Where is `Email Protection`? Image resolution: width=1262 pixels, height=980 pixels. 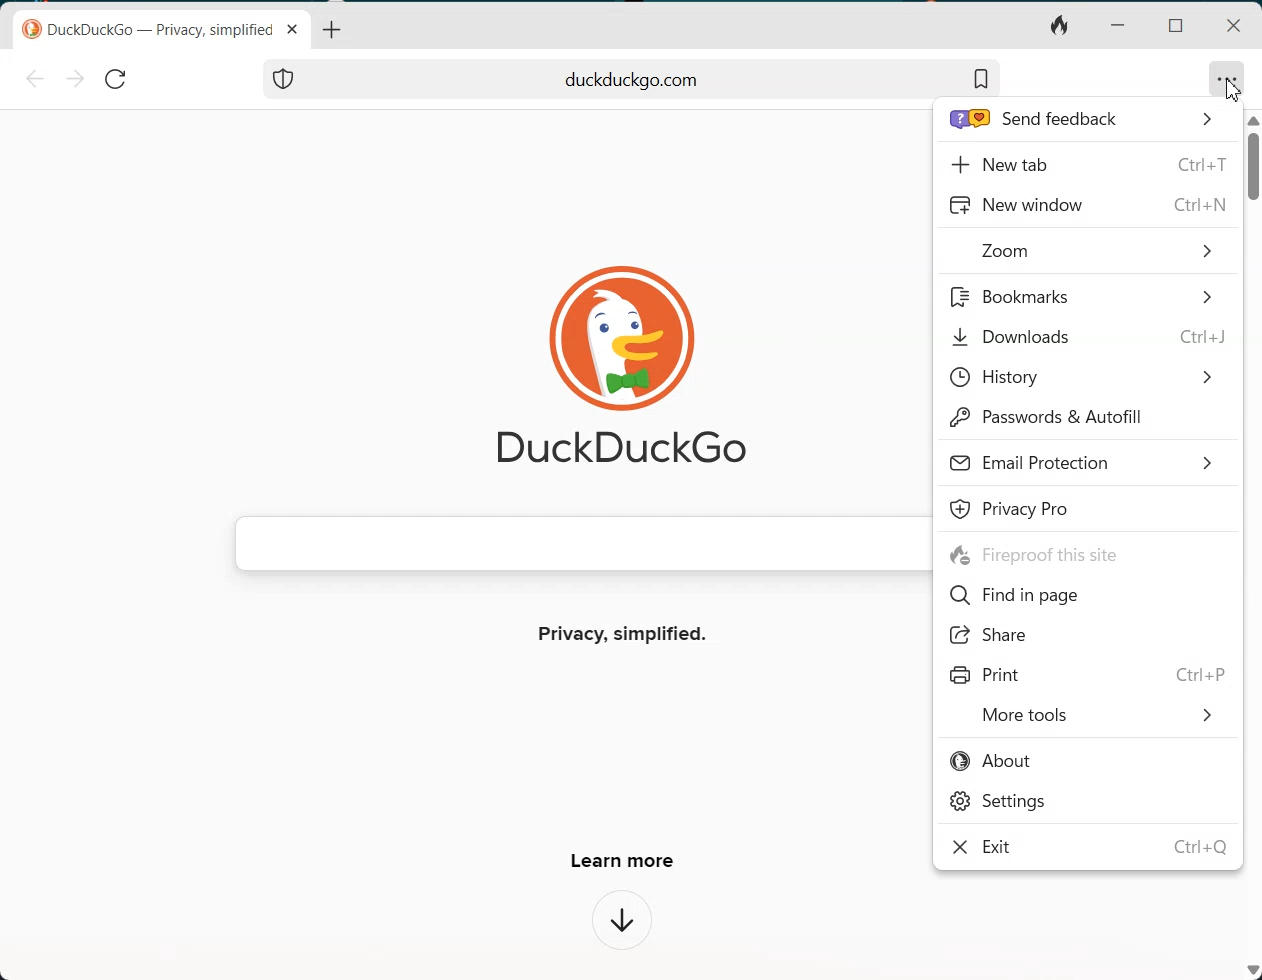
Email Protection is located at coordinates (1089, 463).